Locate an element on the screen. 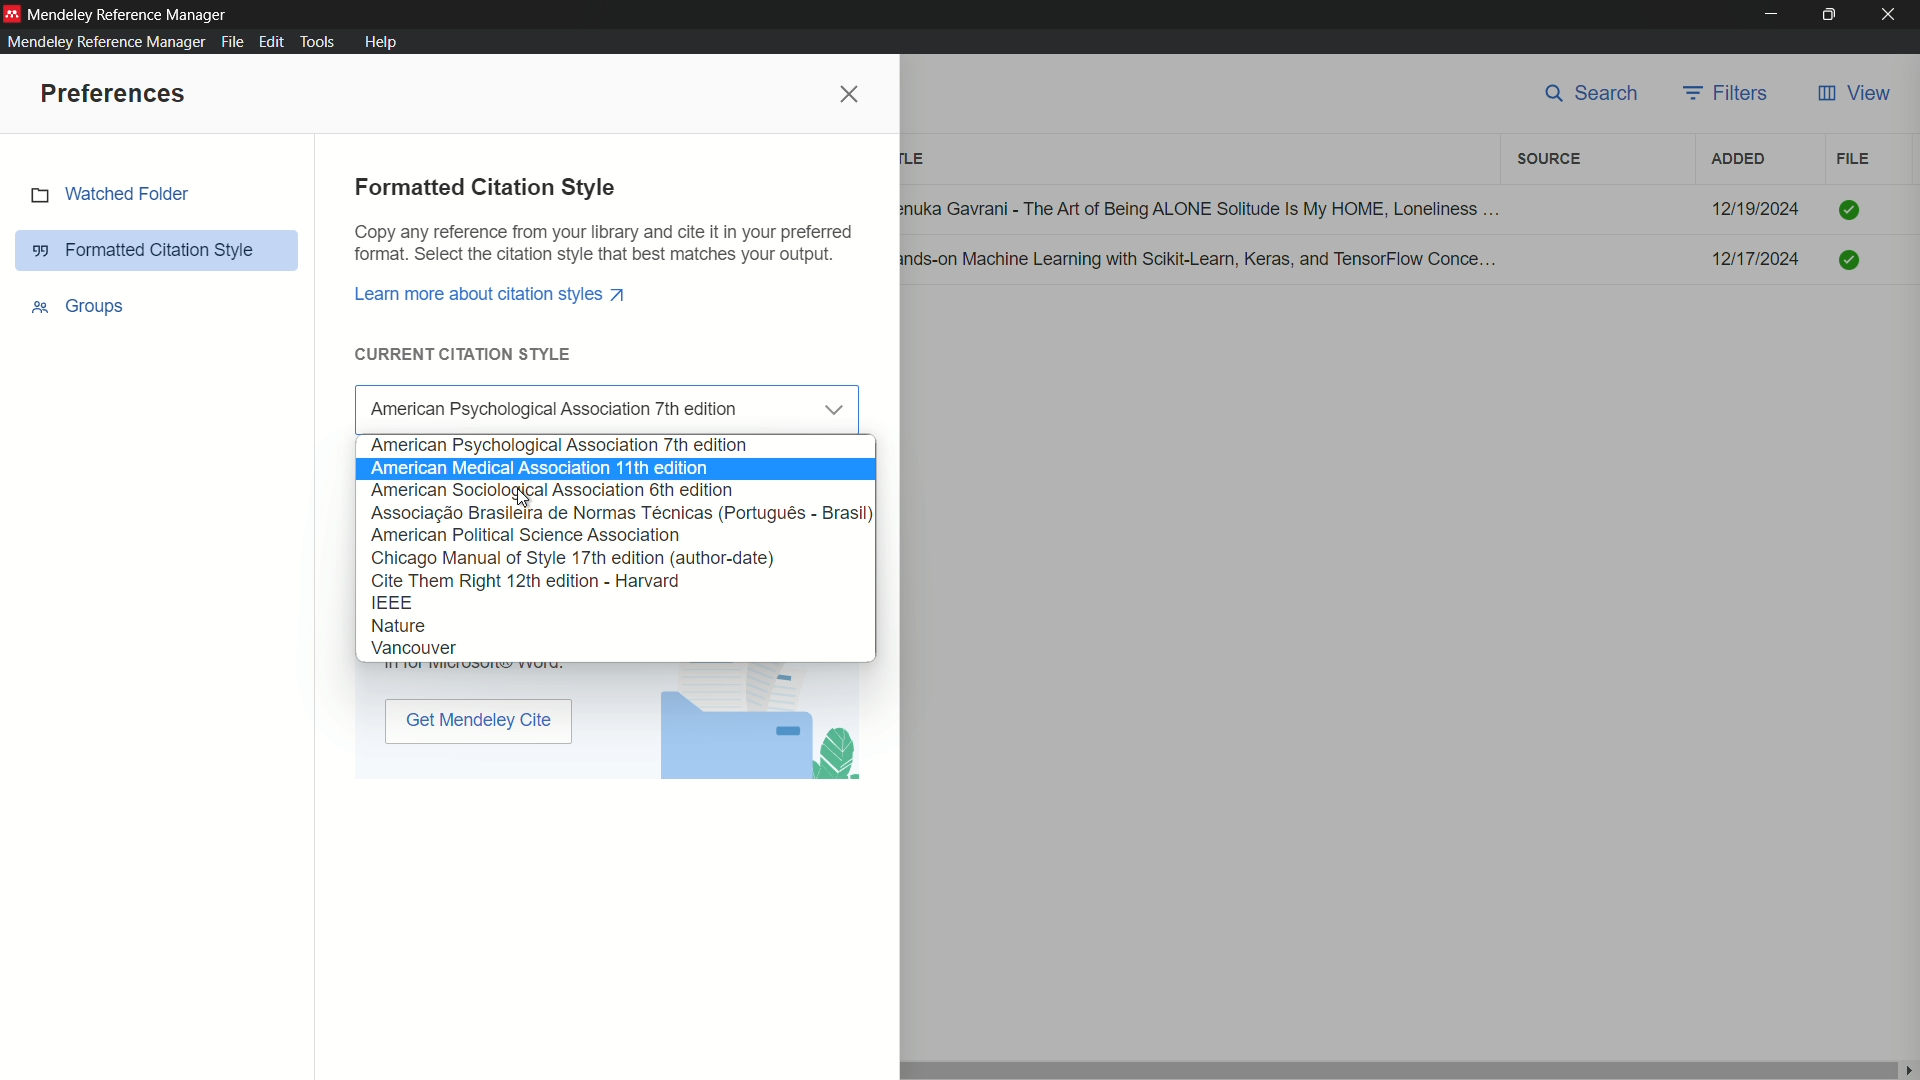 This screenshot has width=1920, height=1080. IEEE is located at coordinates (615, 602).